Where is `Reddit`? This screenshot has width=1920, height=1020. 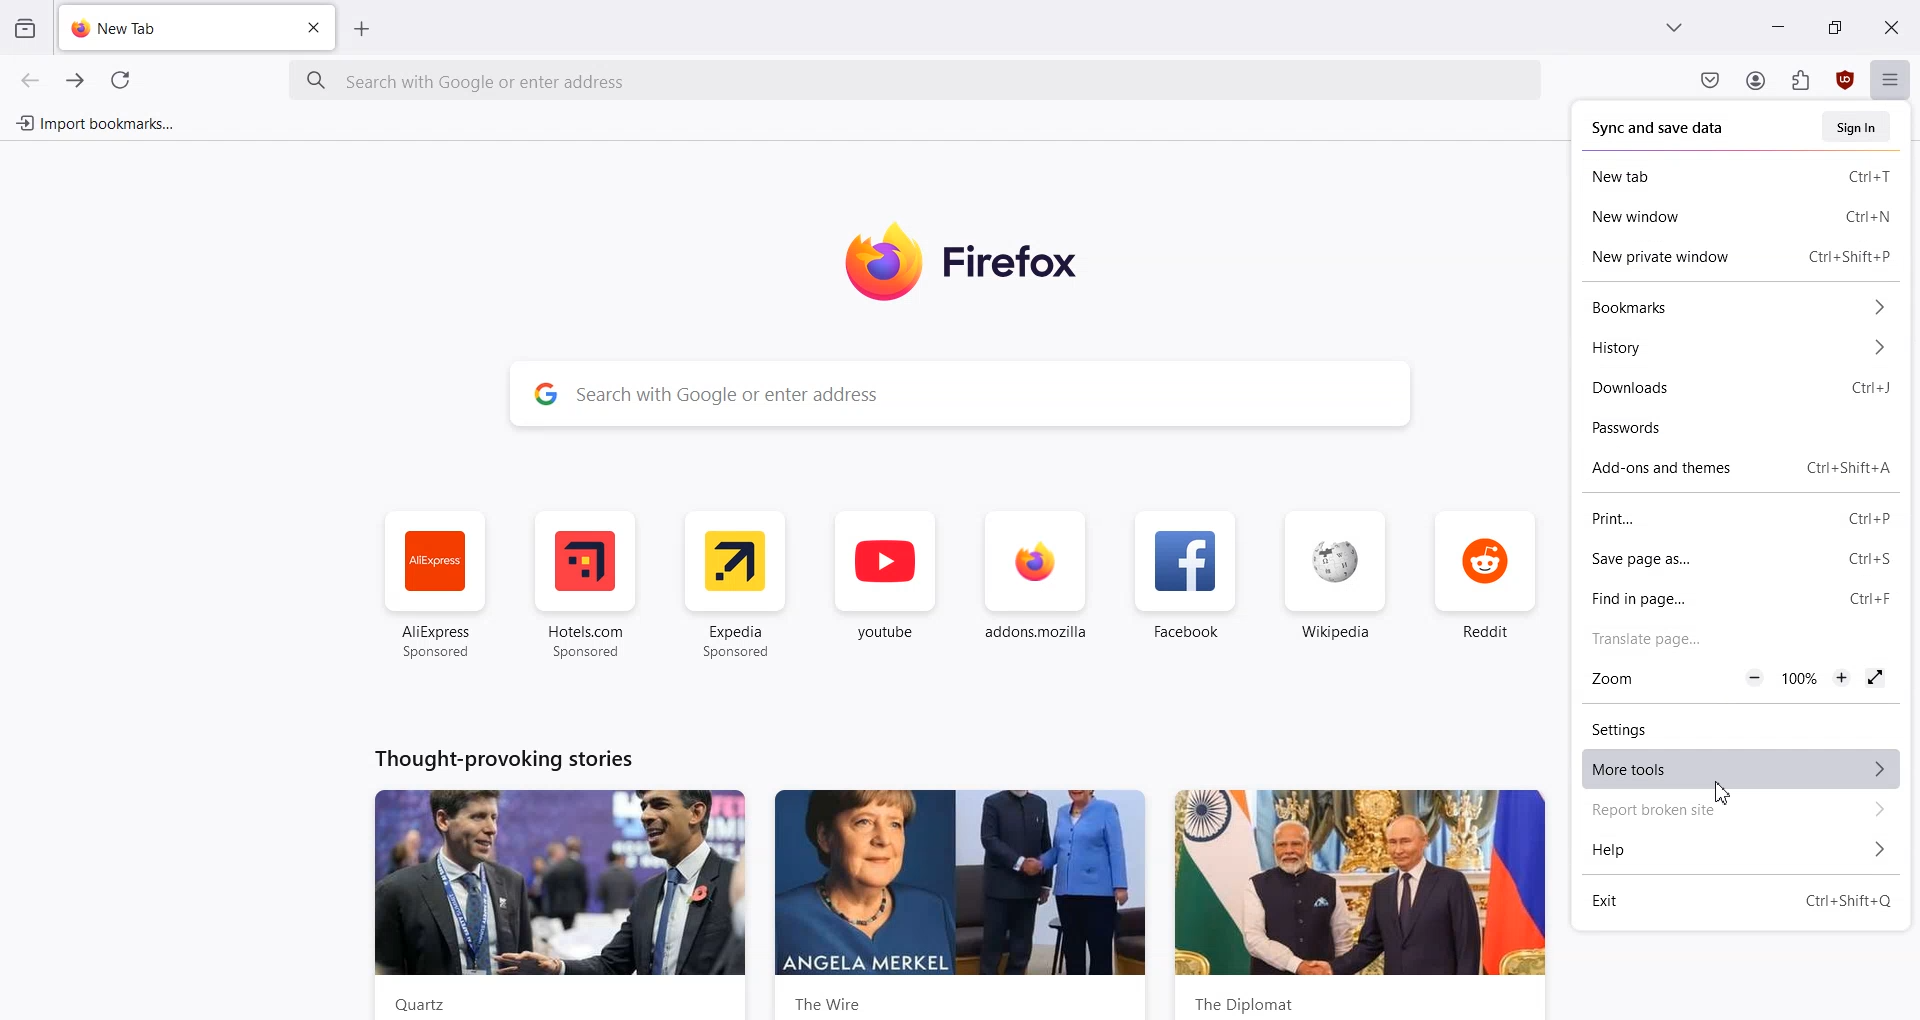 Reddit is located at coordinates (1489, 585).